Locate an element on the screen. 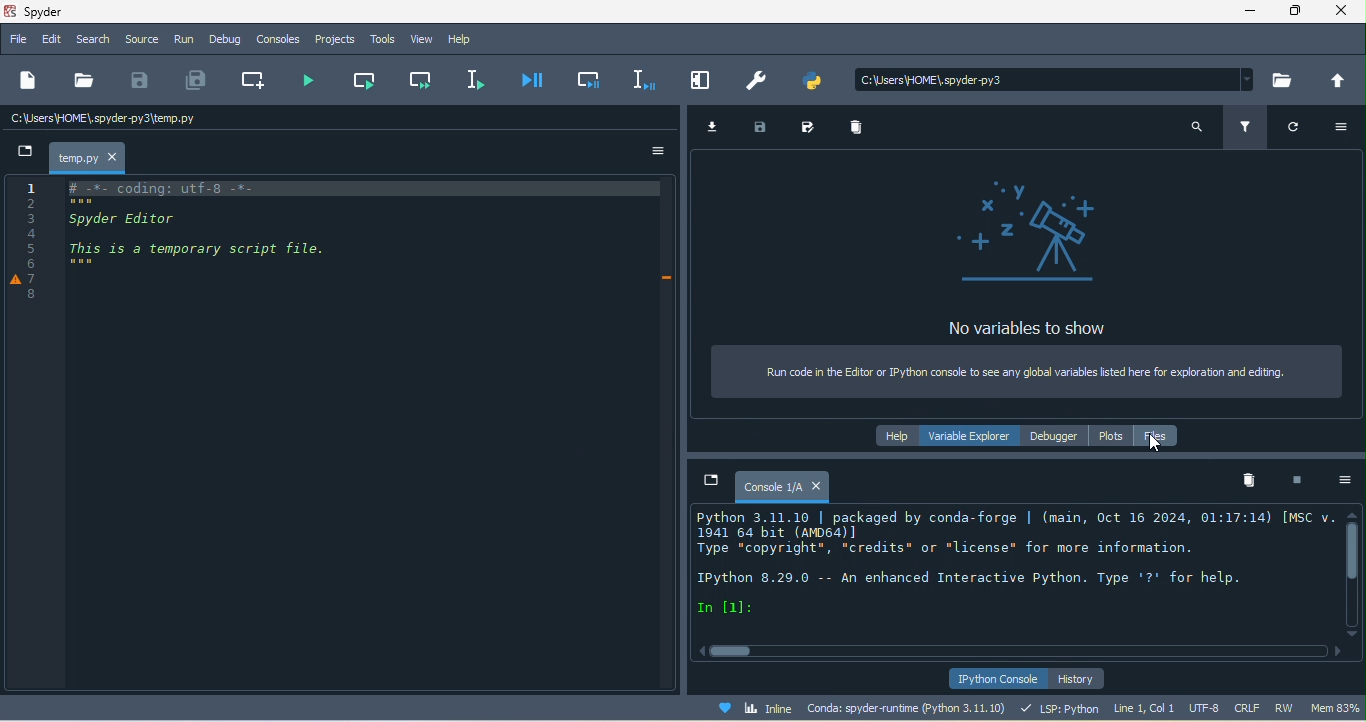 This screenshot has height=722, width=1366. history is located at coordinates (1079, 679).